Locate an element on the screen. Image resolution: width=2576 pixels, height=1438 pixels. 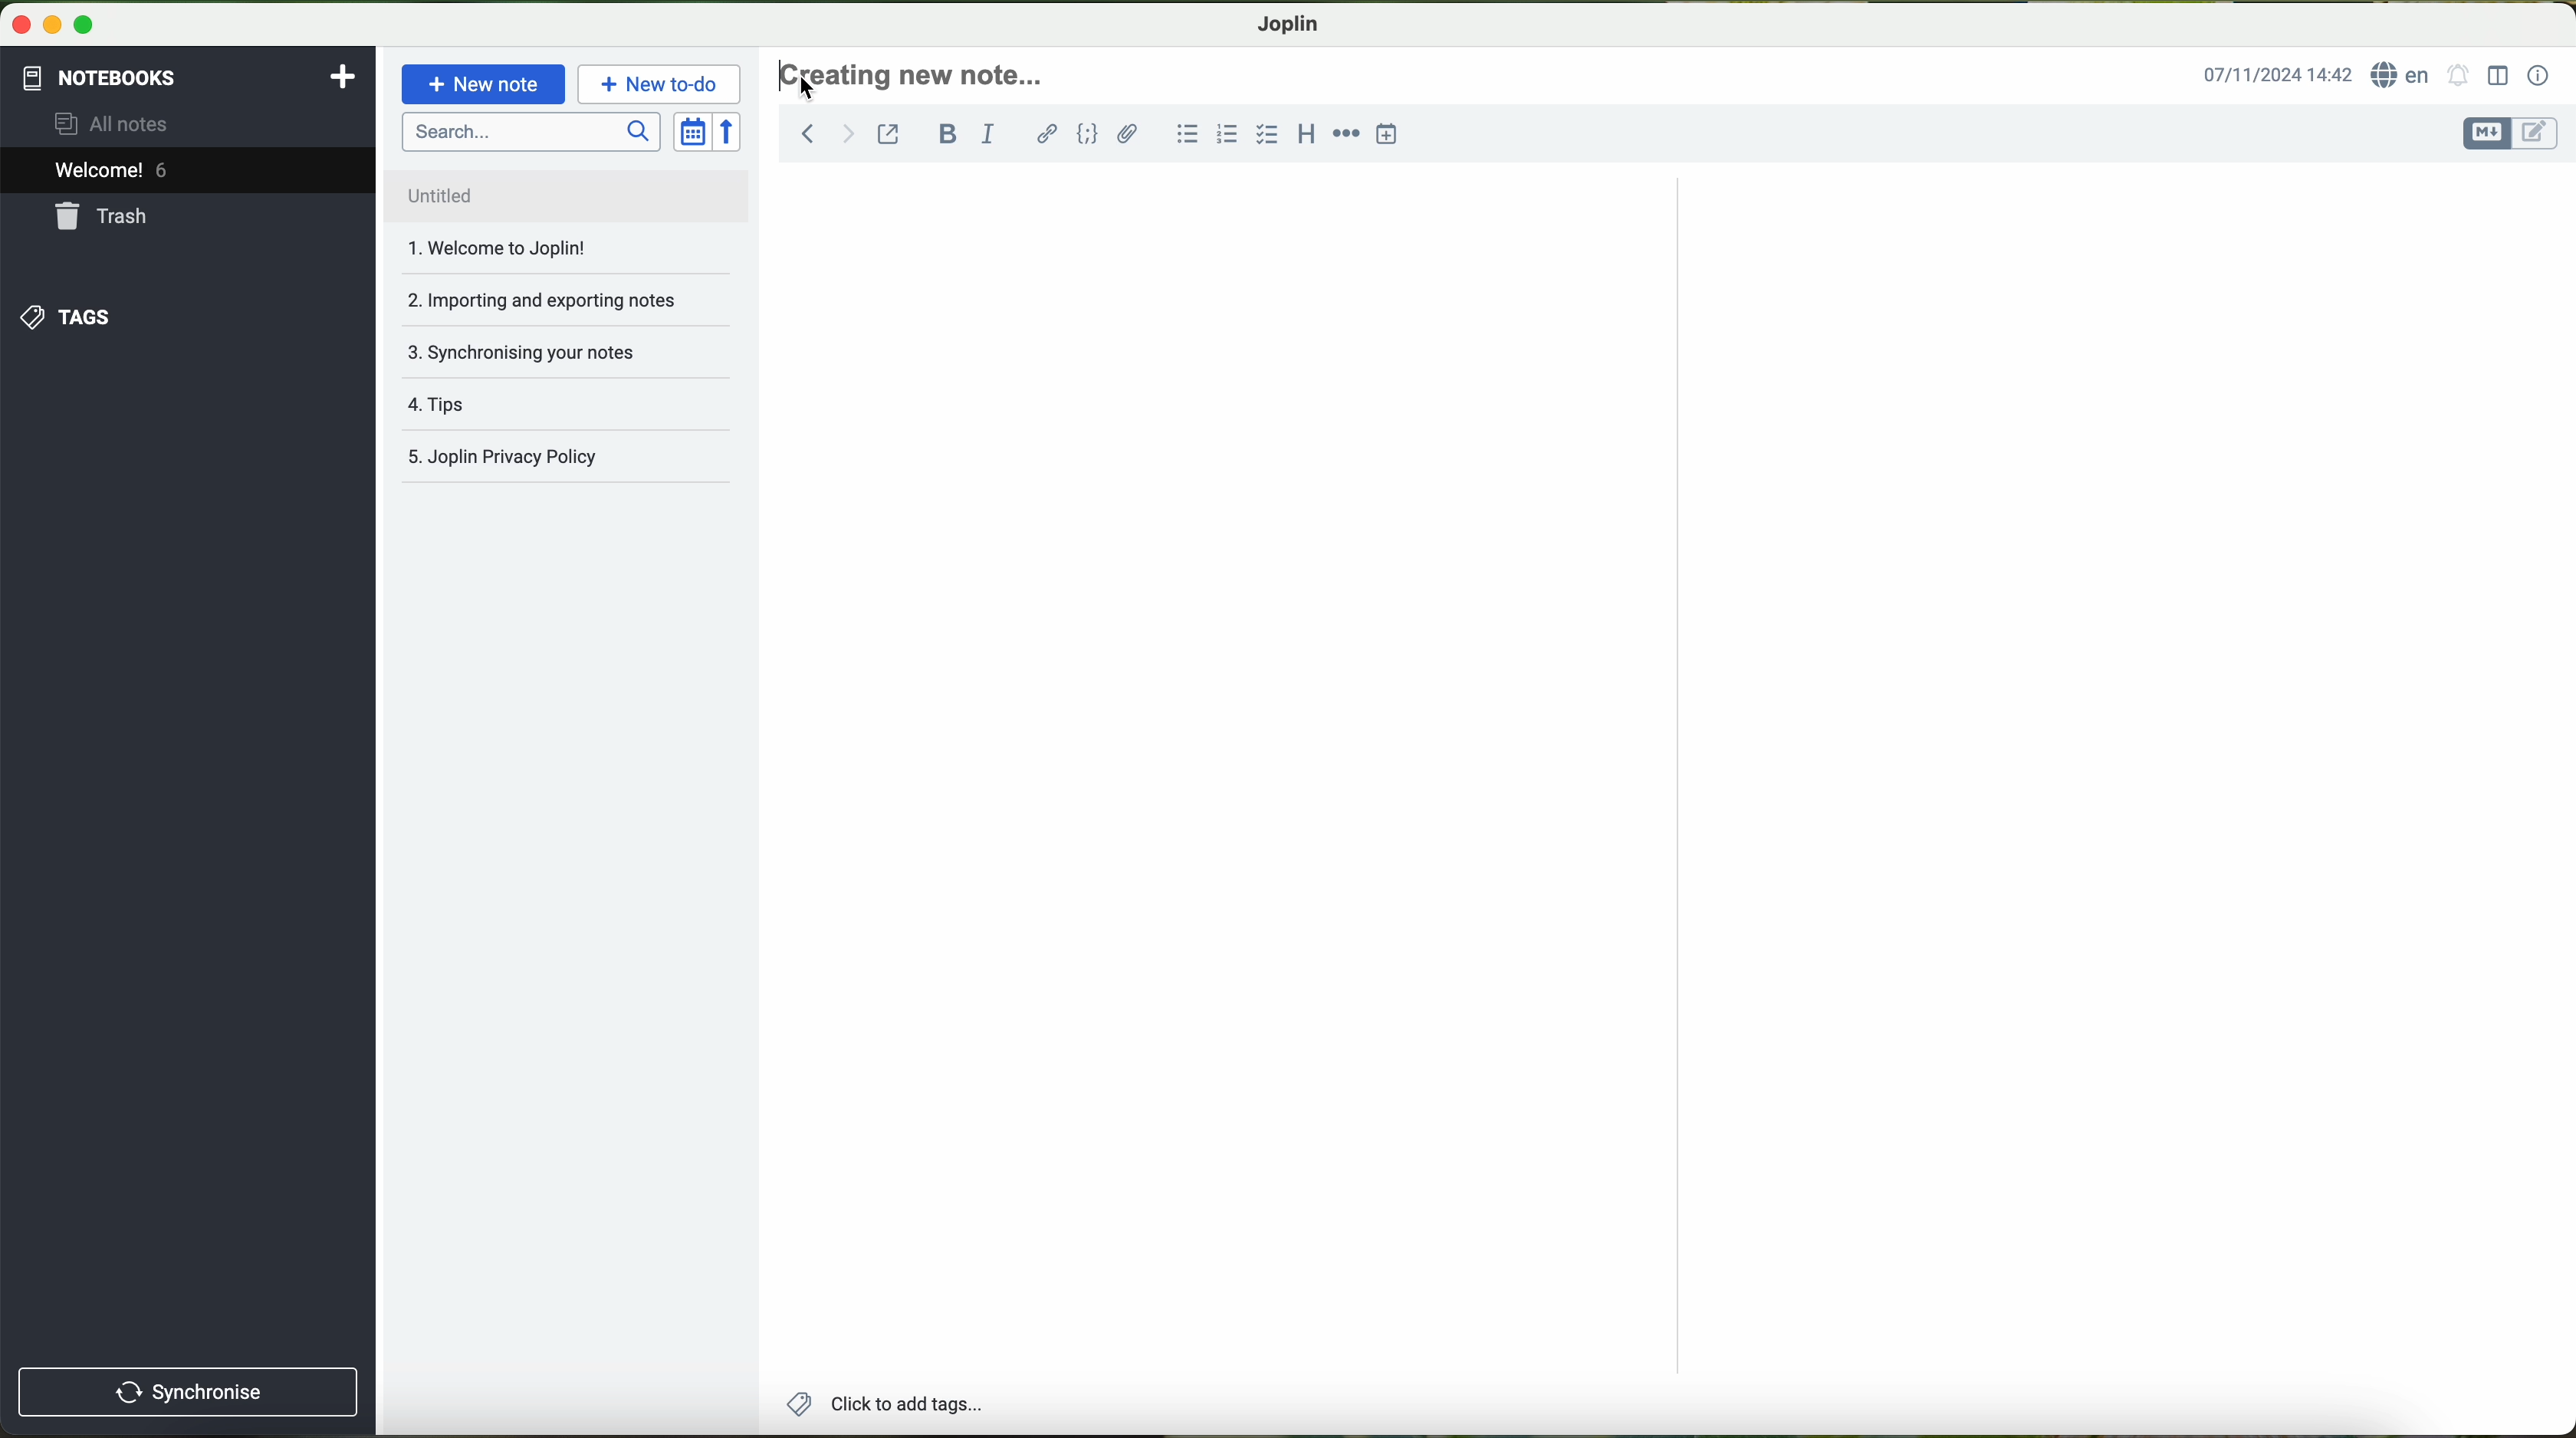
language is located at coordinates (2404, 74).